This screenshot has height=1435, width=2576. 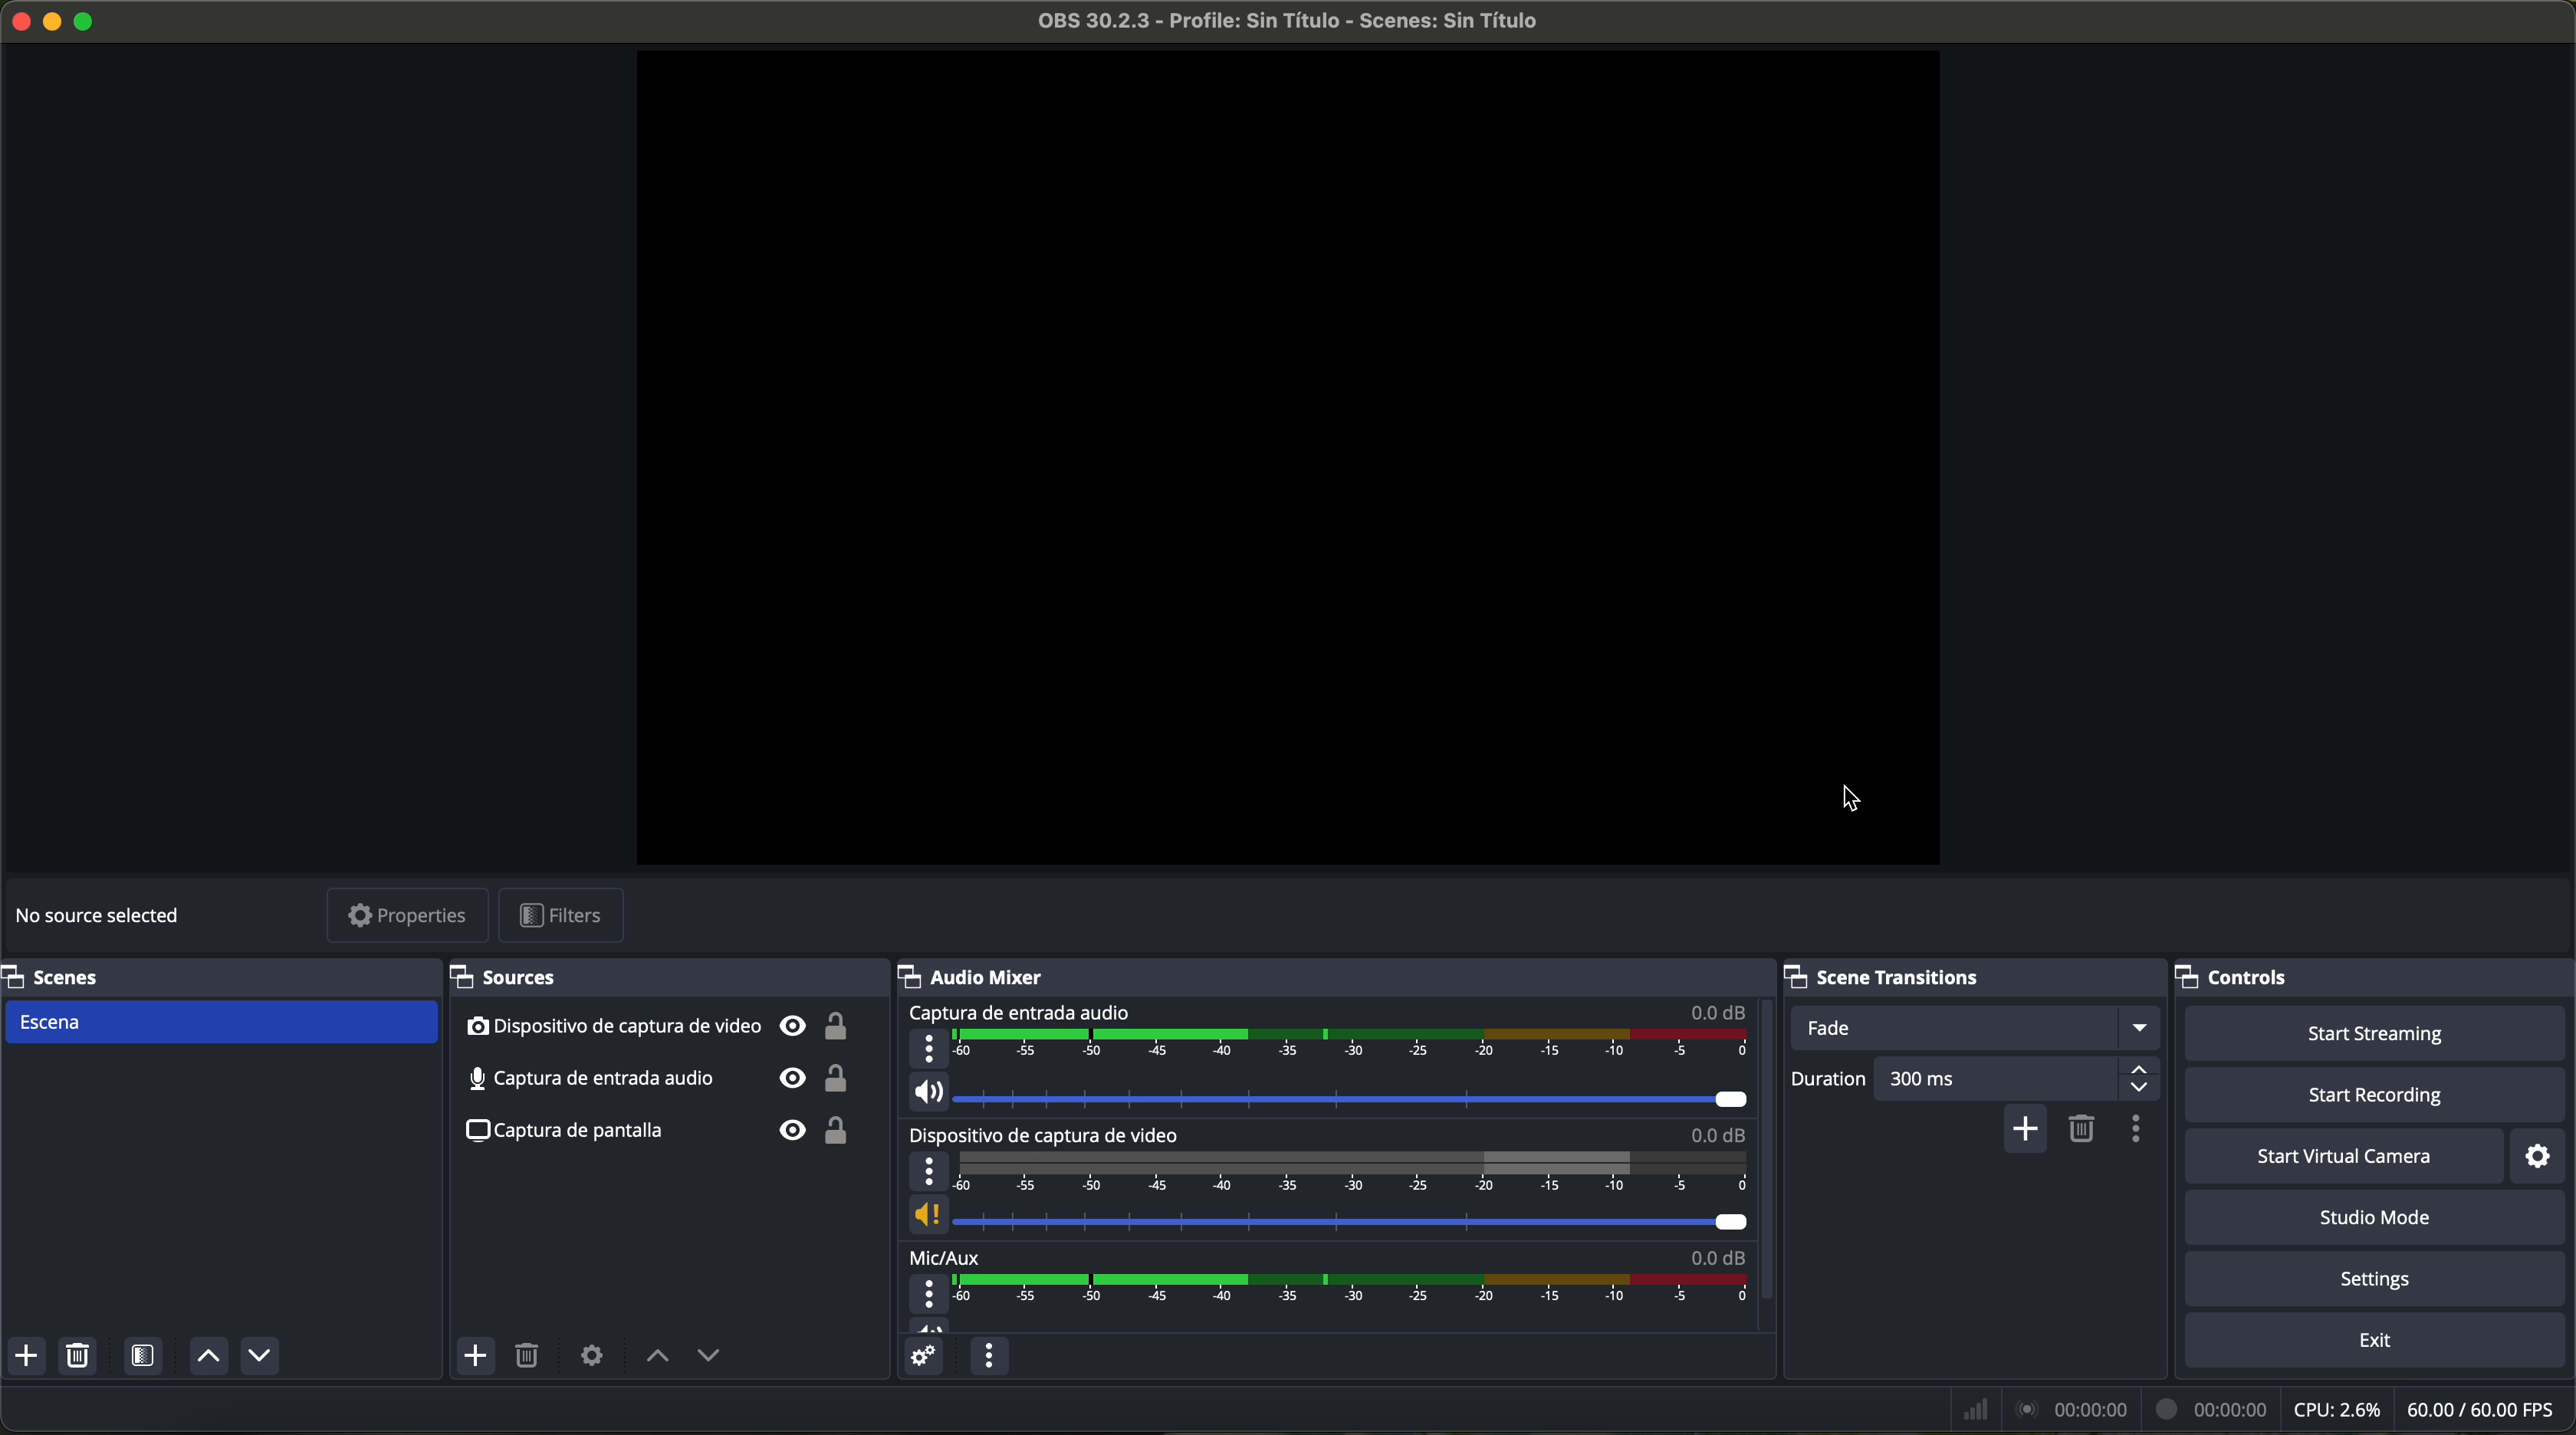 I want to click on open source properties, so click(x=591, y=1354).